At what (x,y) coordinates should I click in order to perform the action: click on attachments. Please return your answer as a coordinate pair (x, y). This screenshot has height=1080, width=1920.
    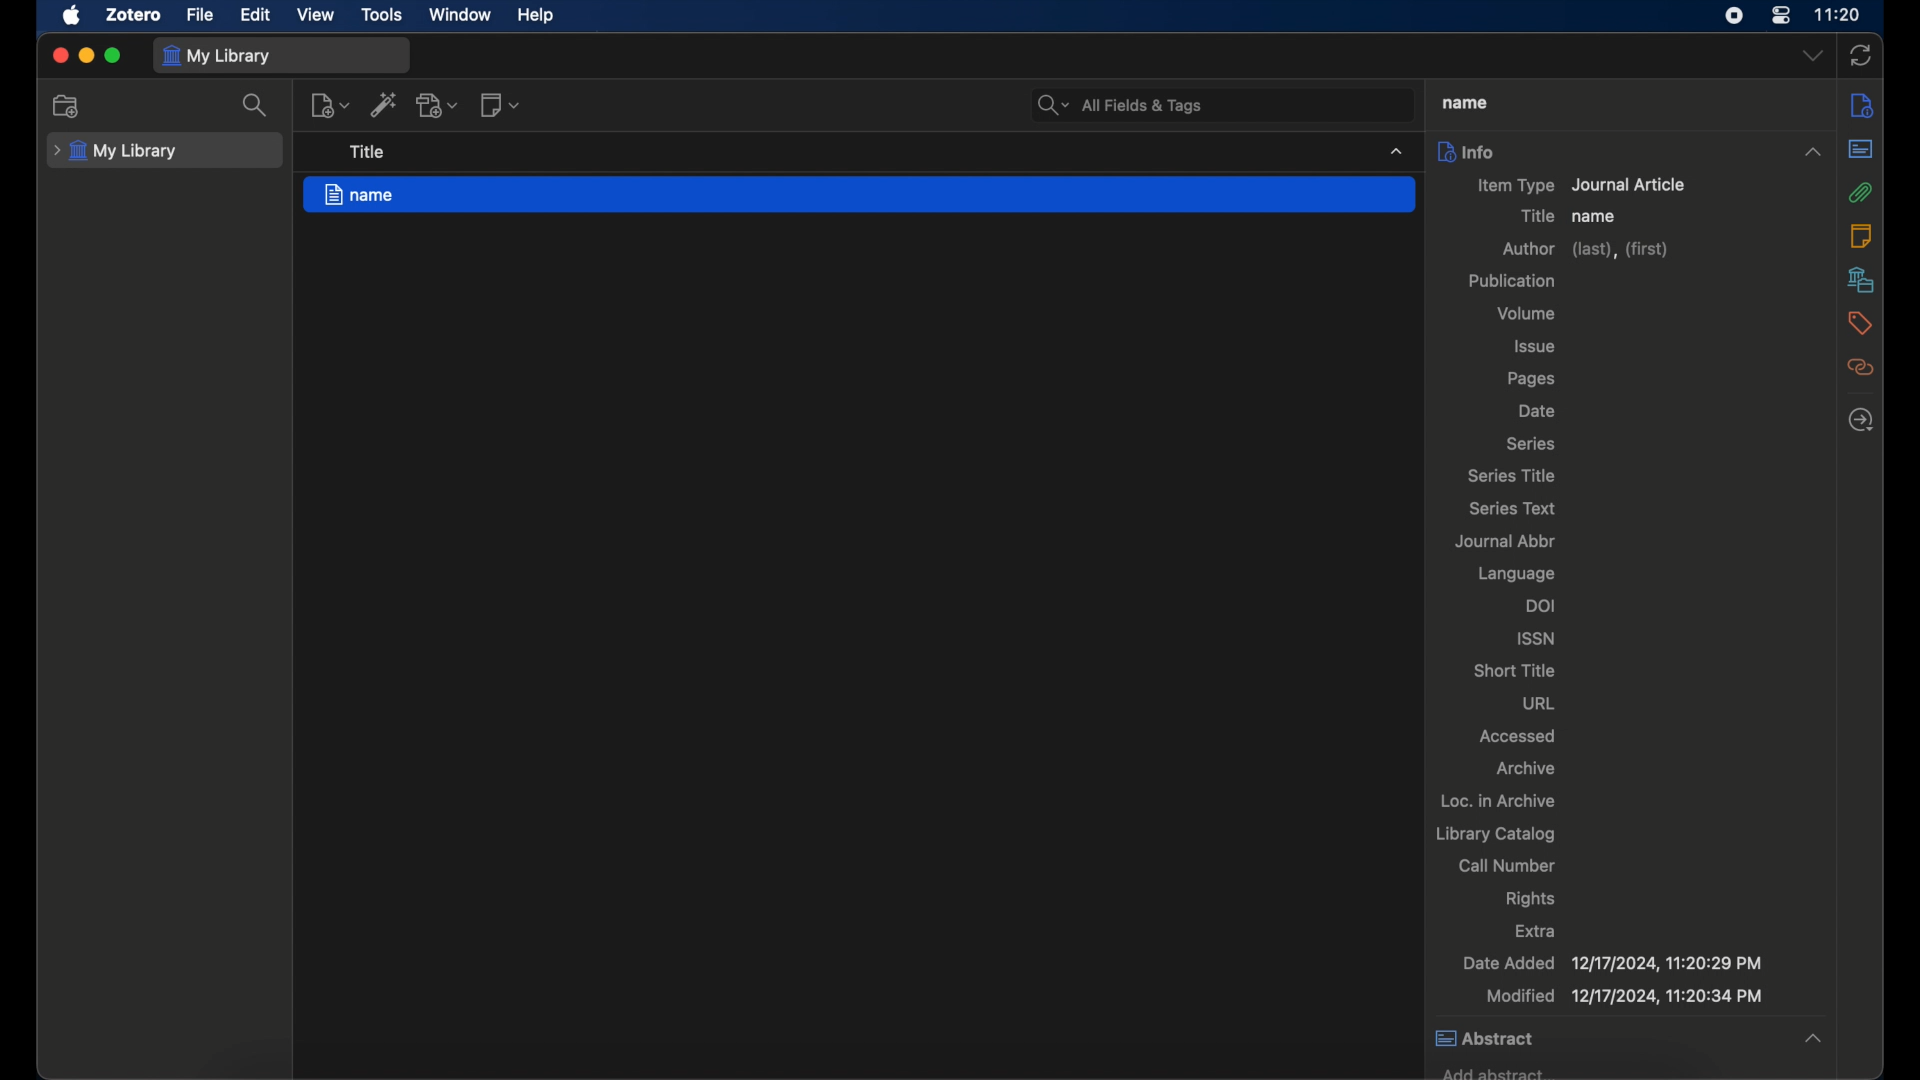
    Looking at the image, I should click on (1860, 192).